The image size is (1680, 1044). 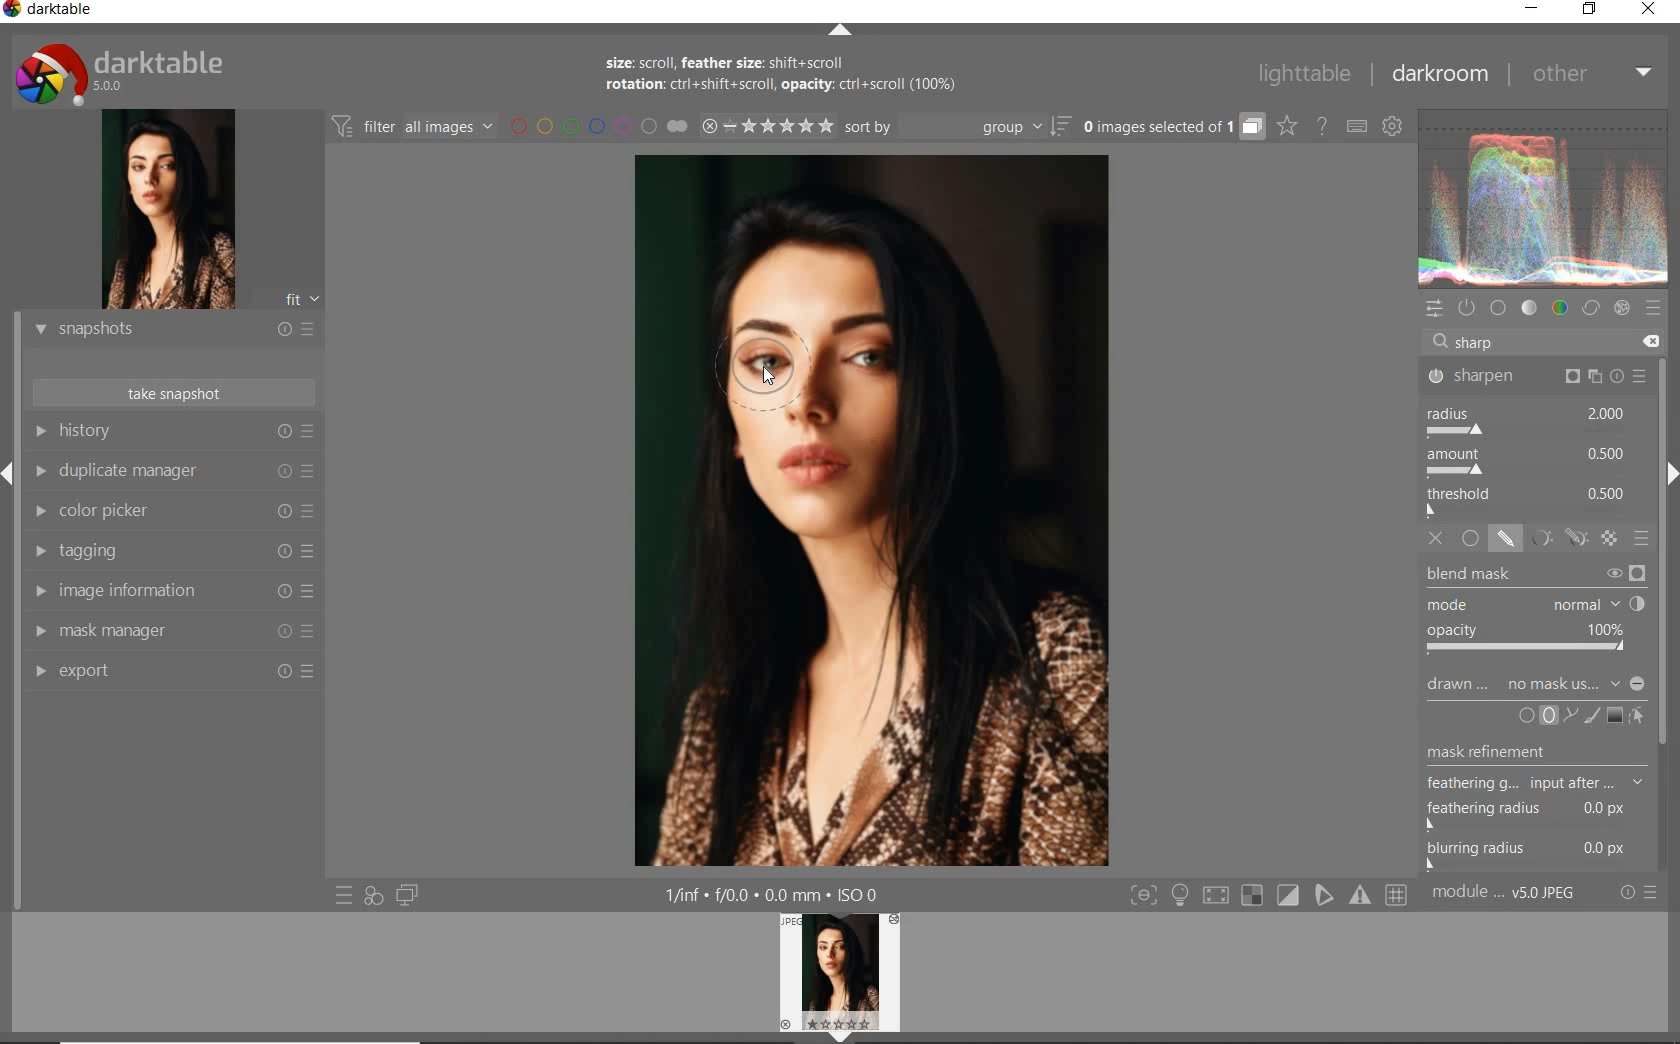 I want to click on take snapshot, so click(x=172, y=394).